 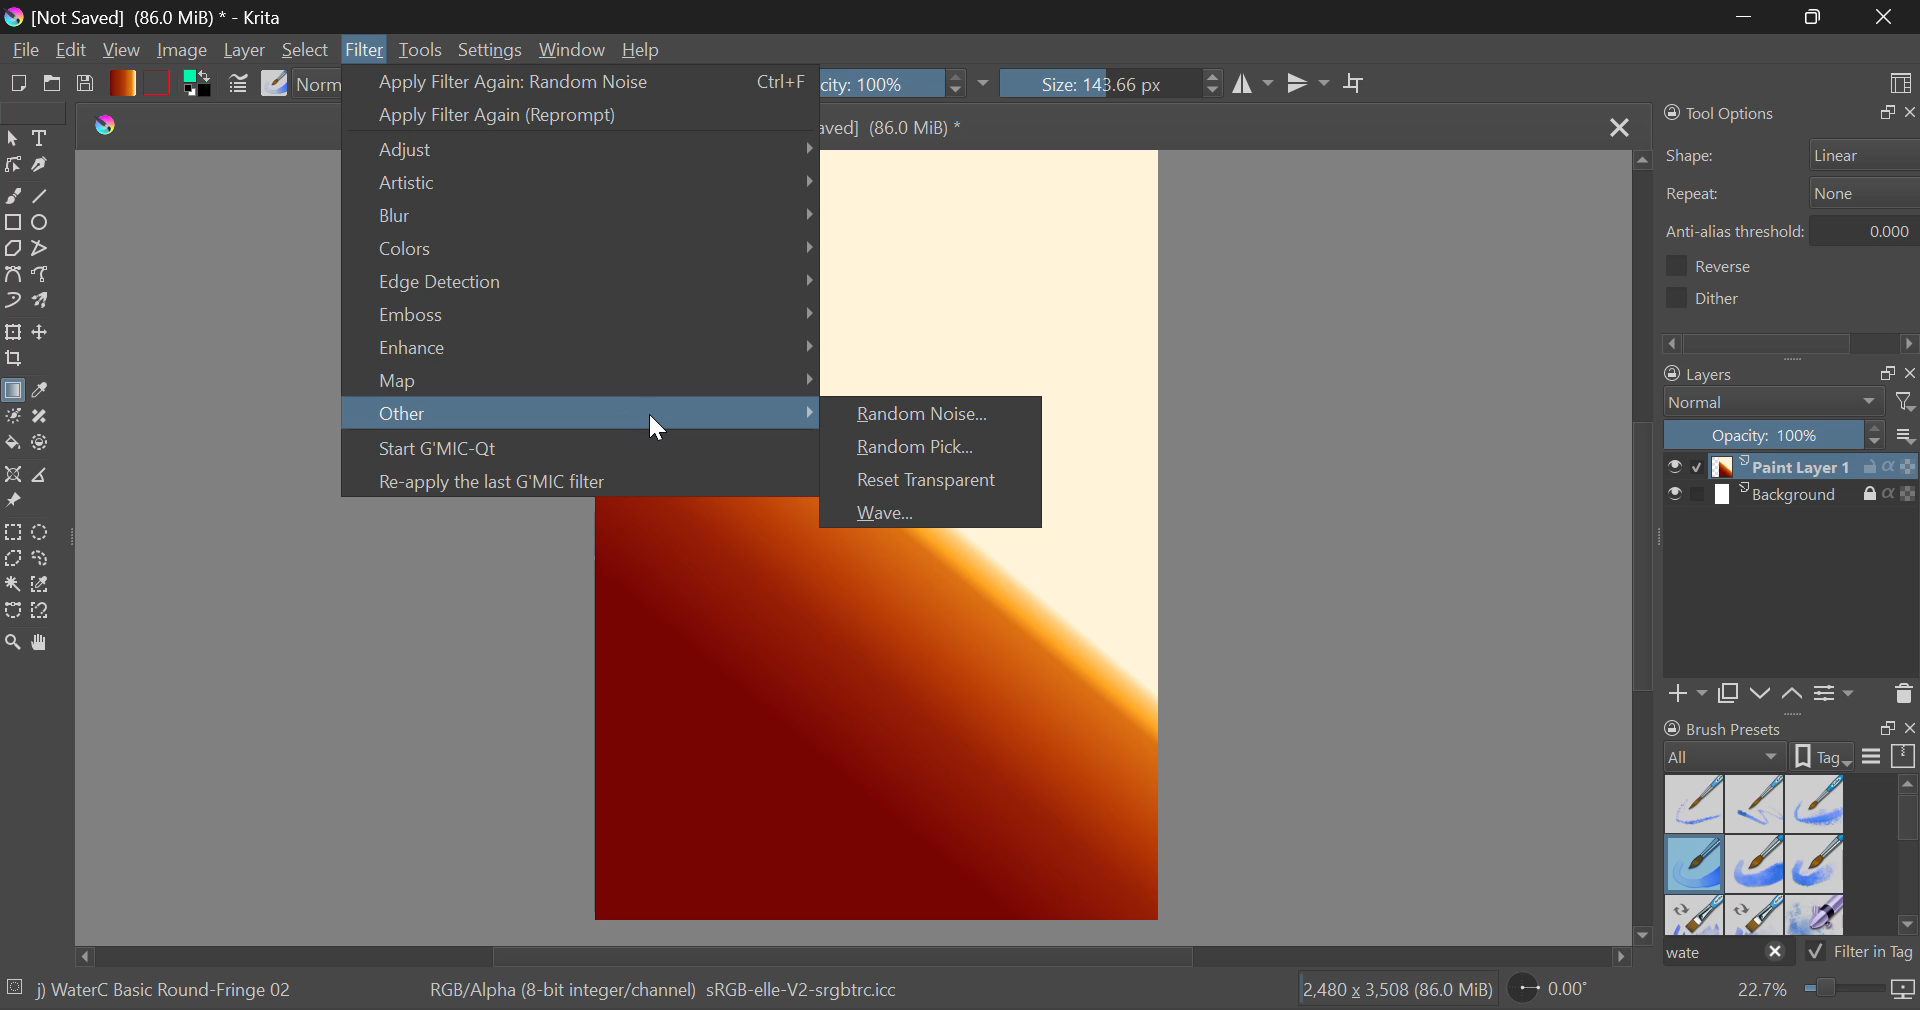 I want to click on Artistic, so click(x=580, y=185).